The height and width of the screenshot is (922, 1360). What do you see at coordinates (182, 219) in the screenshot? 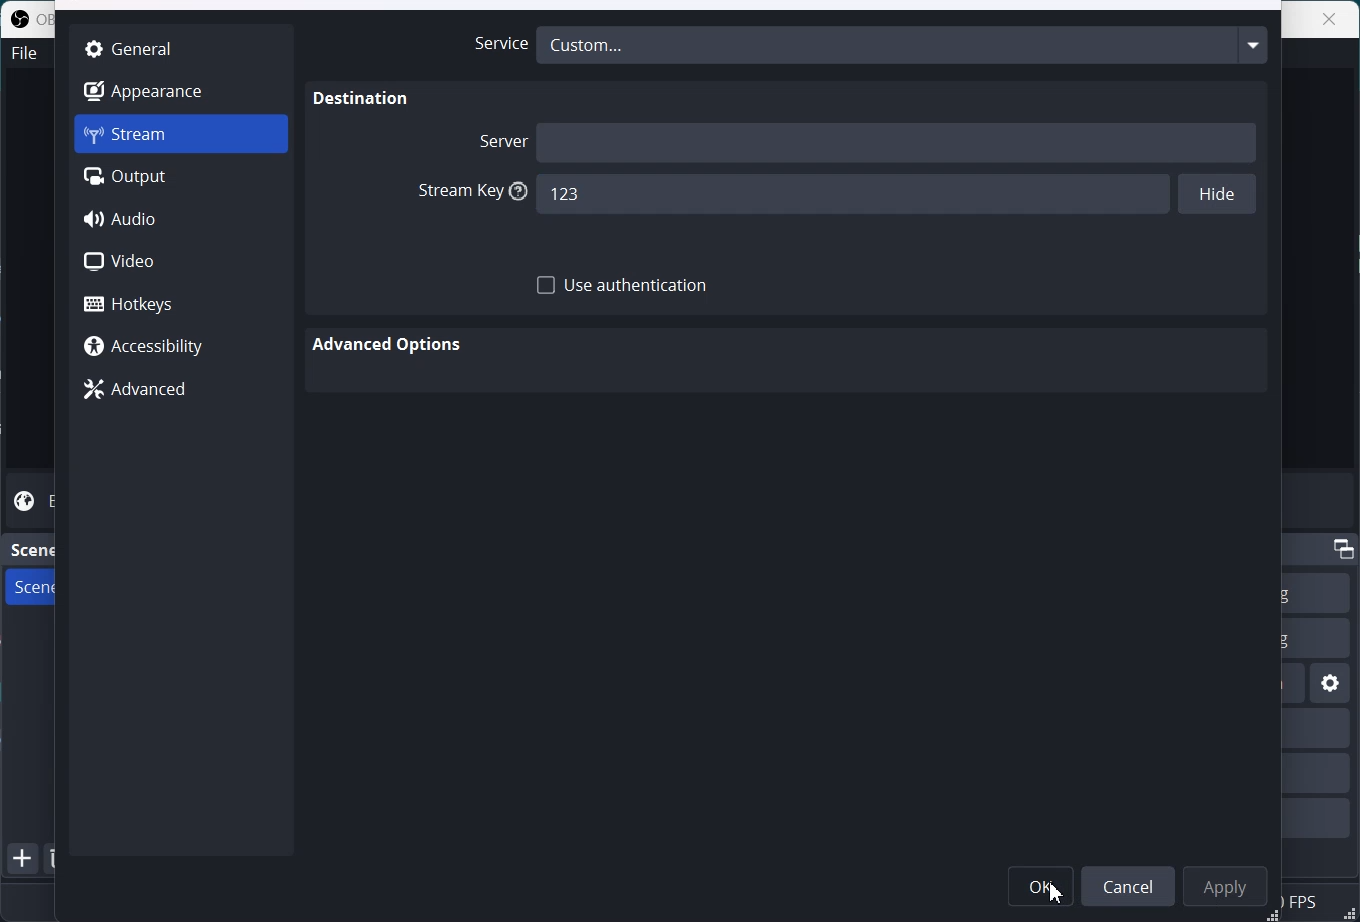
I see `Audio` at bounding box center [182, 219].